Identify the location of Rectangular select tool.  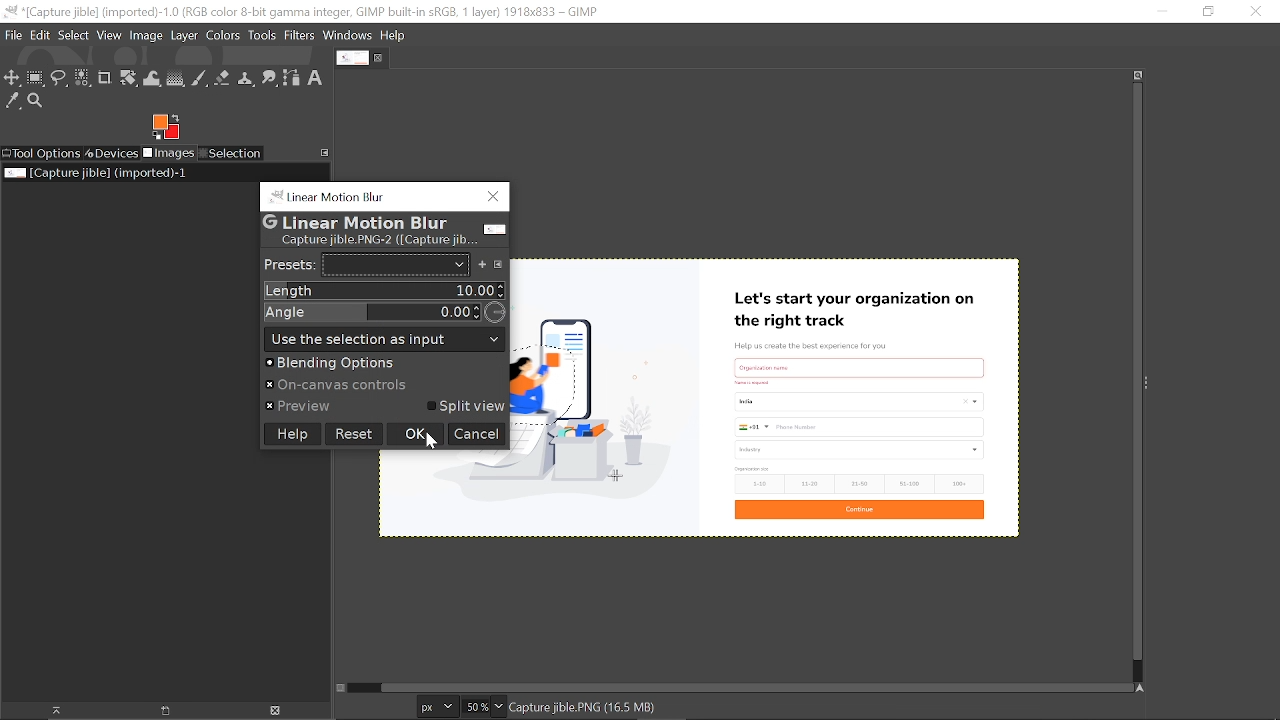
(35, 77).